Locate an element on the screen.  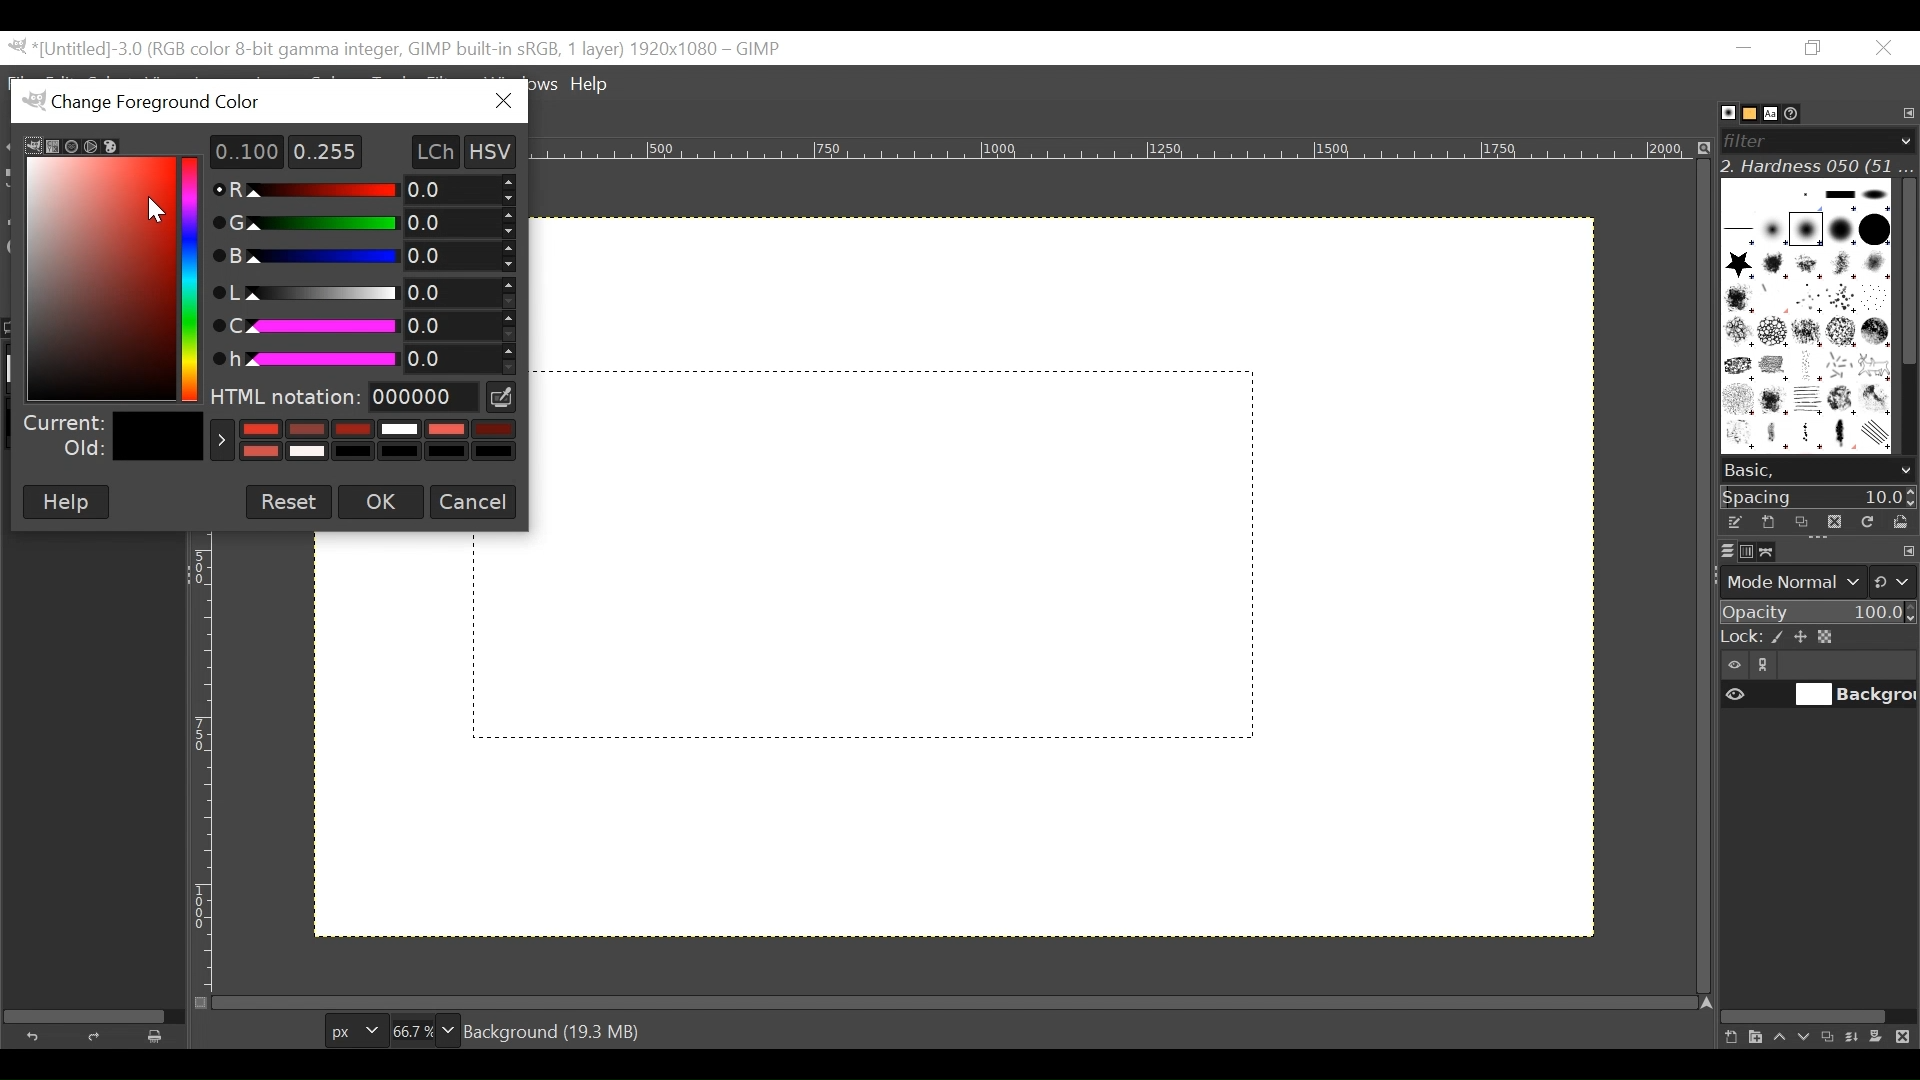
Lightness is located at coordinates (361, 292).